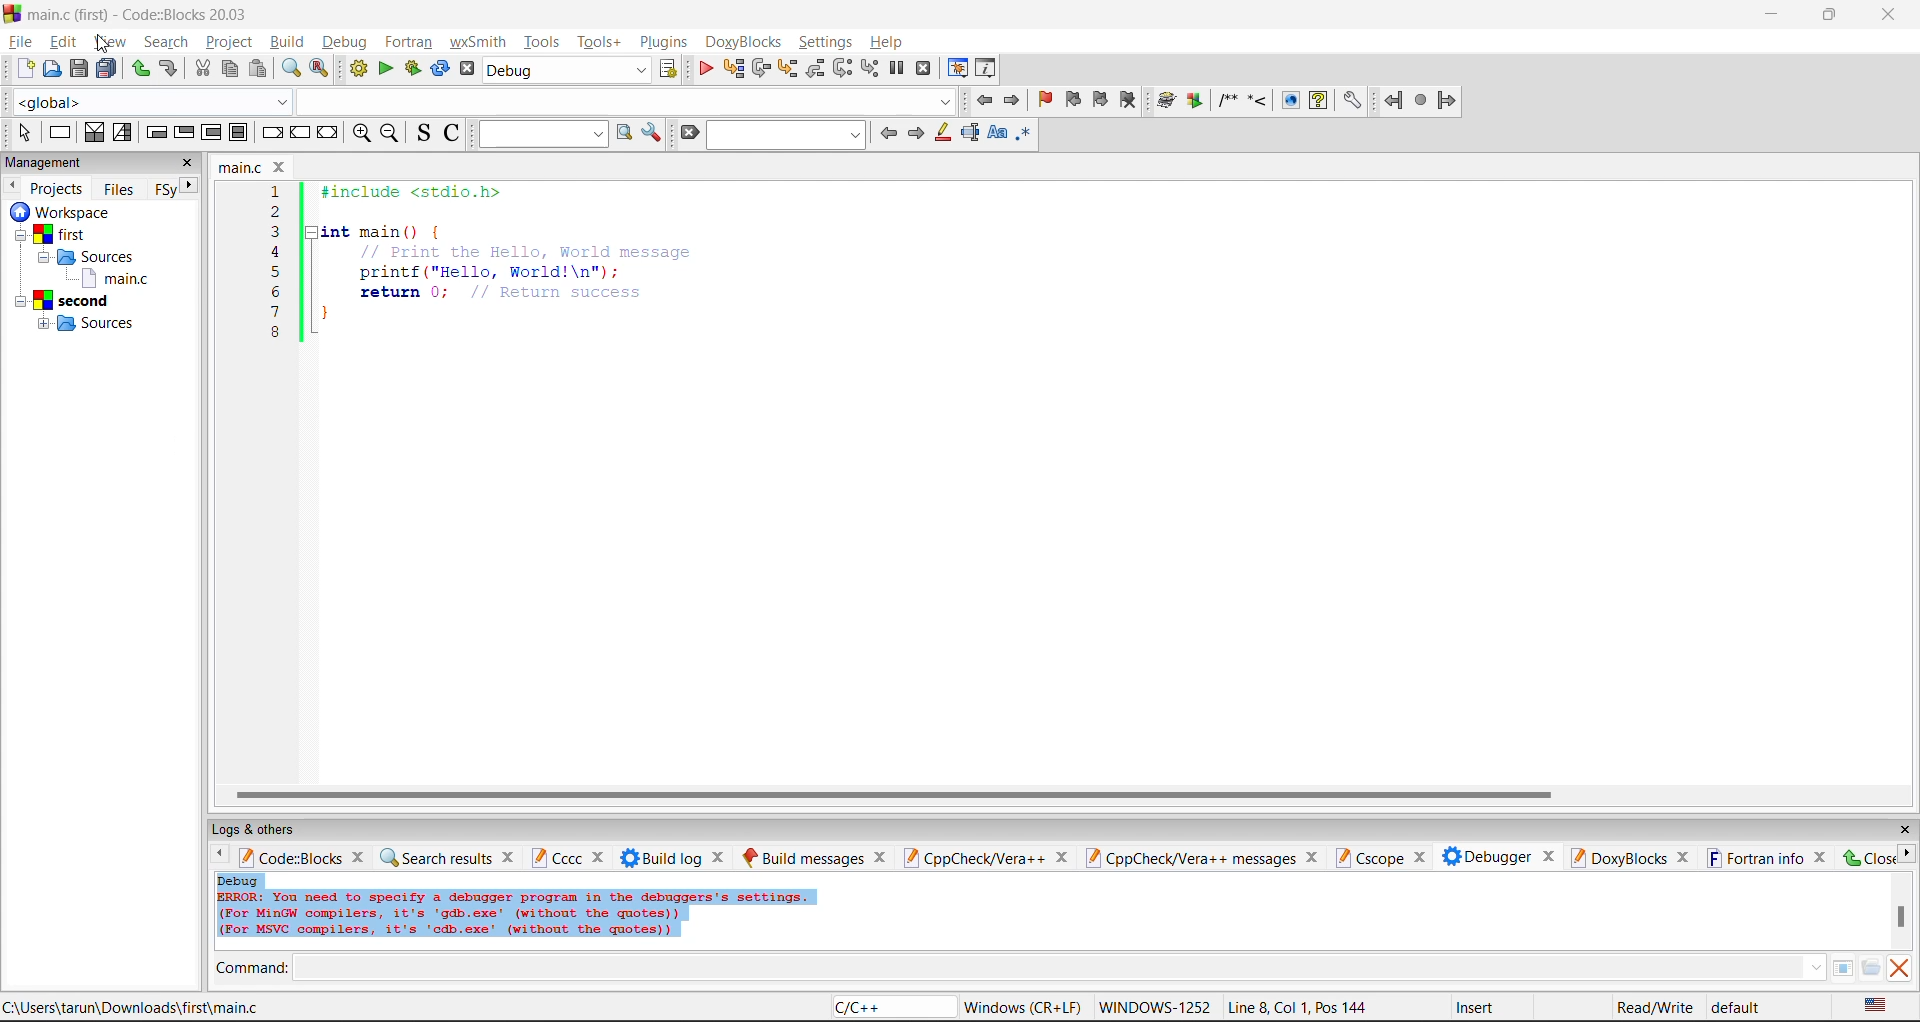 This screenshot has height=1022, width=1920. Describe the element at coordinates (442, 70) in the screenshot. I see `rebuild` at that location.